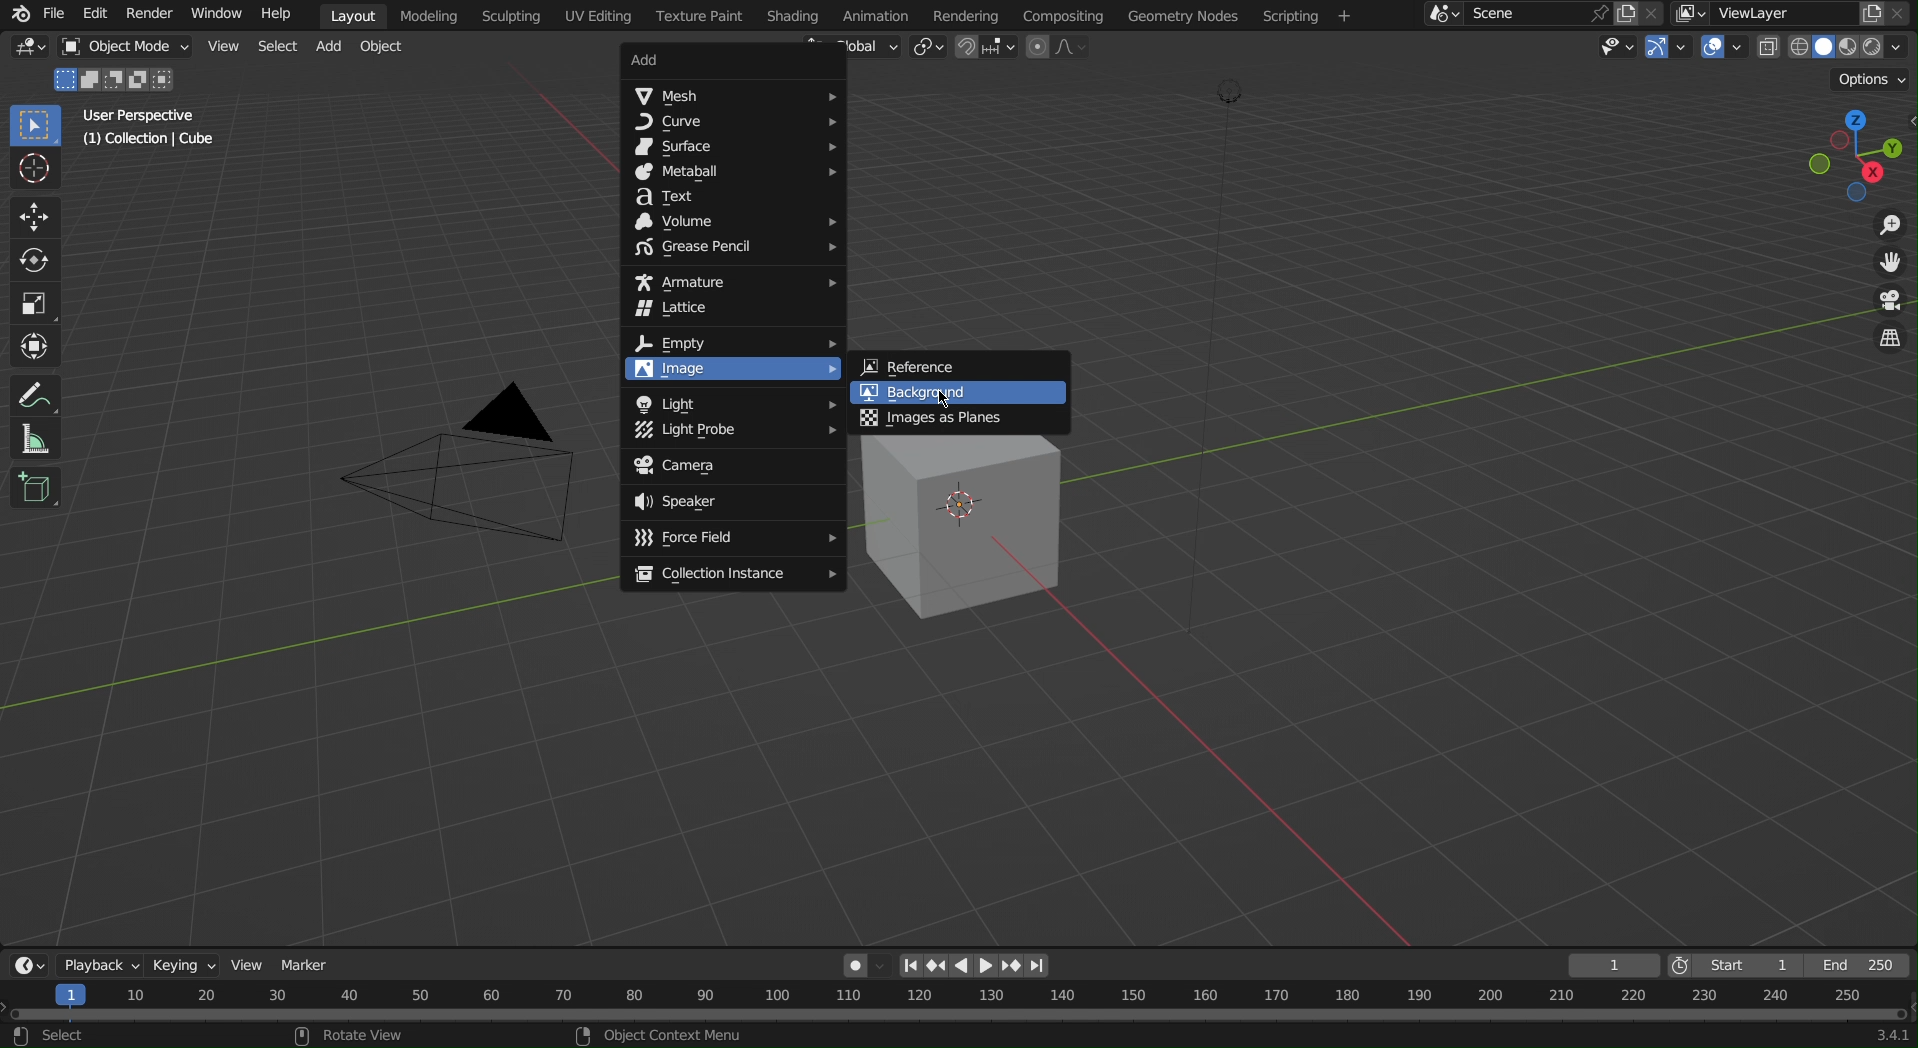 The height and width of the screenshot is (1048, 1918). Describe the element at coordinates (251, 963) in the screenshot. I see `View` at that location.